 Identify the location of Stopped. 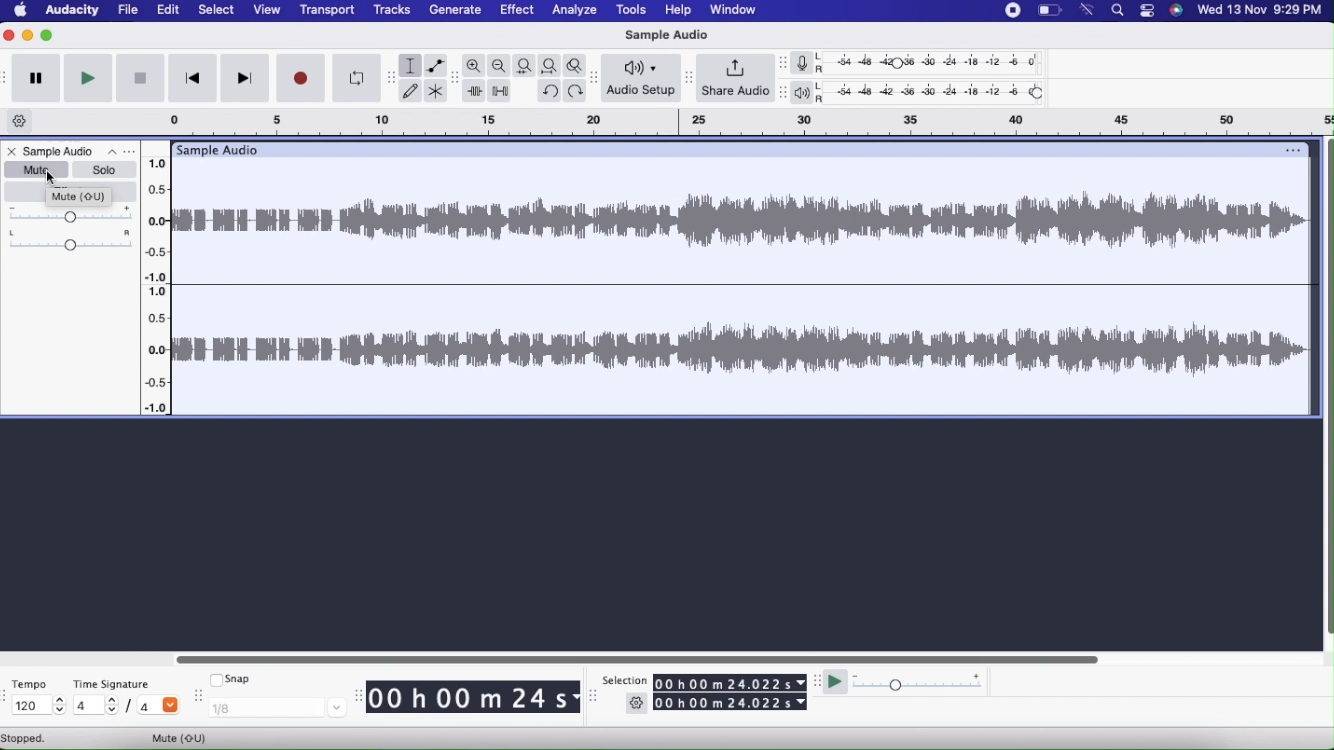
(31, 738).